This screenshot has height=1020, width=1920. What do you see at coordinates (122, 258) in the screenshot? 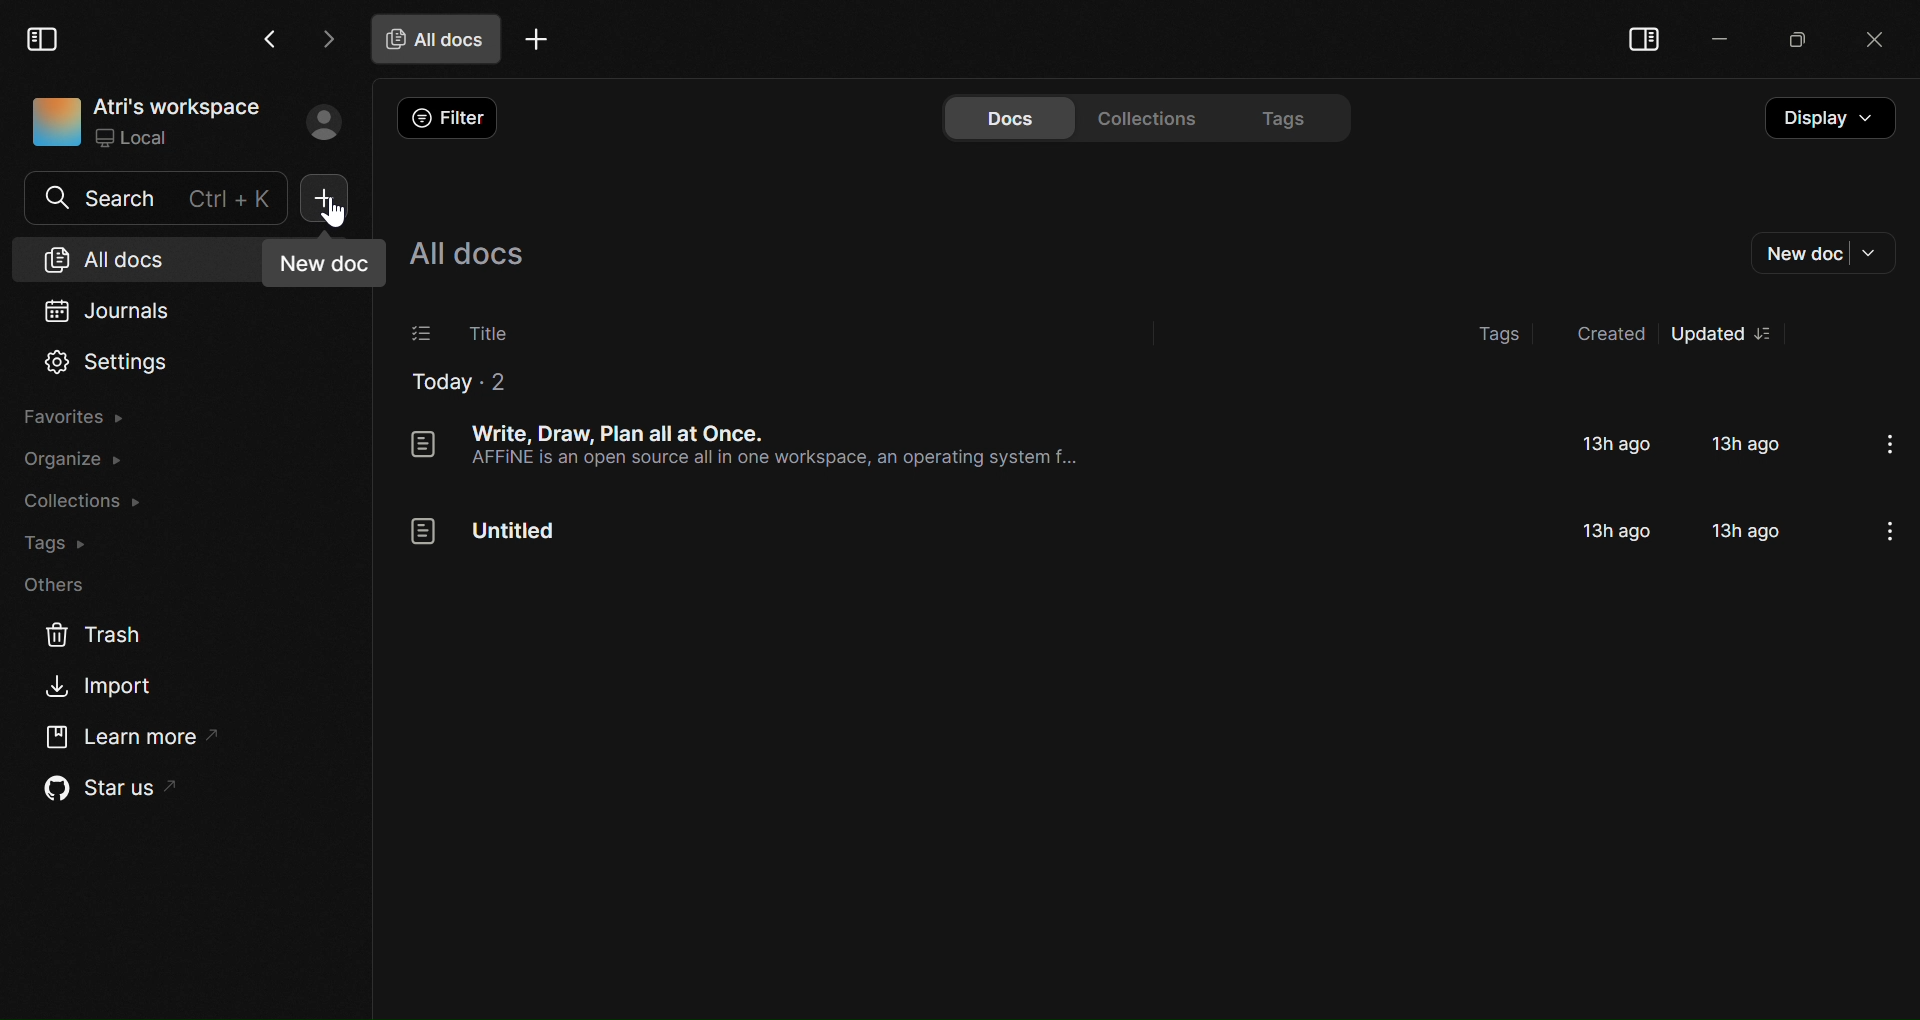
I see `All docs` at bounding box center [122, 258].